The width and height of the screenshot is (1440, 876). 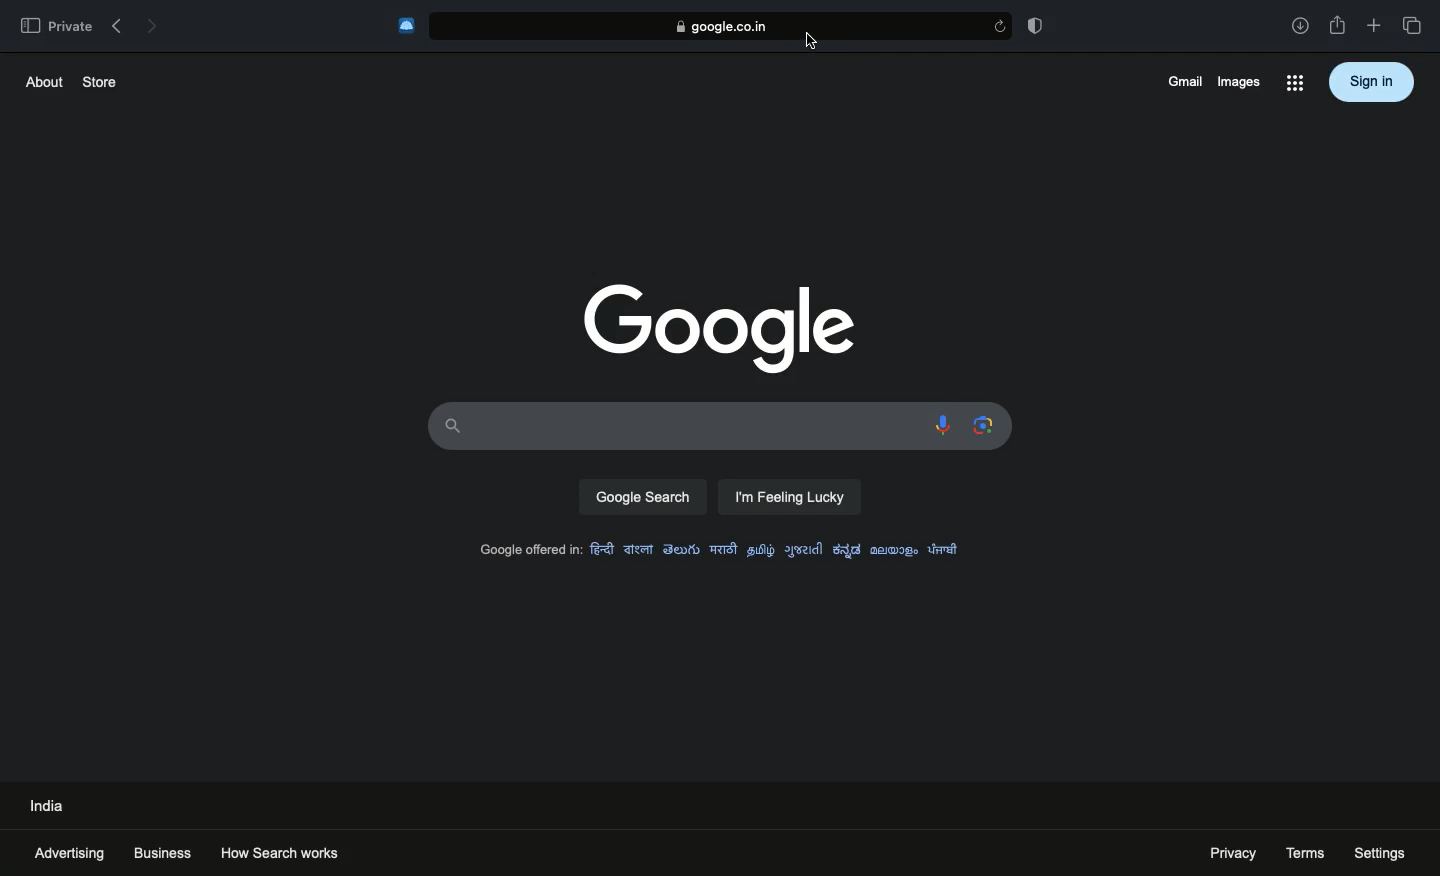 I want to click on images, so click(x=1238, y=81).